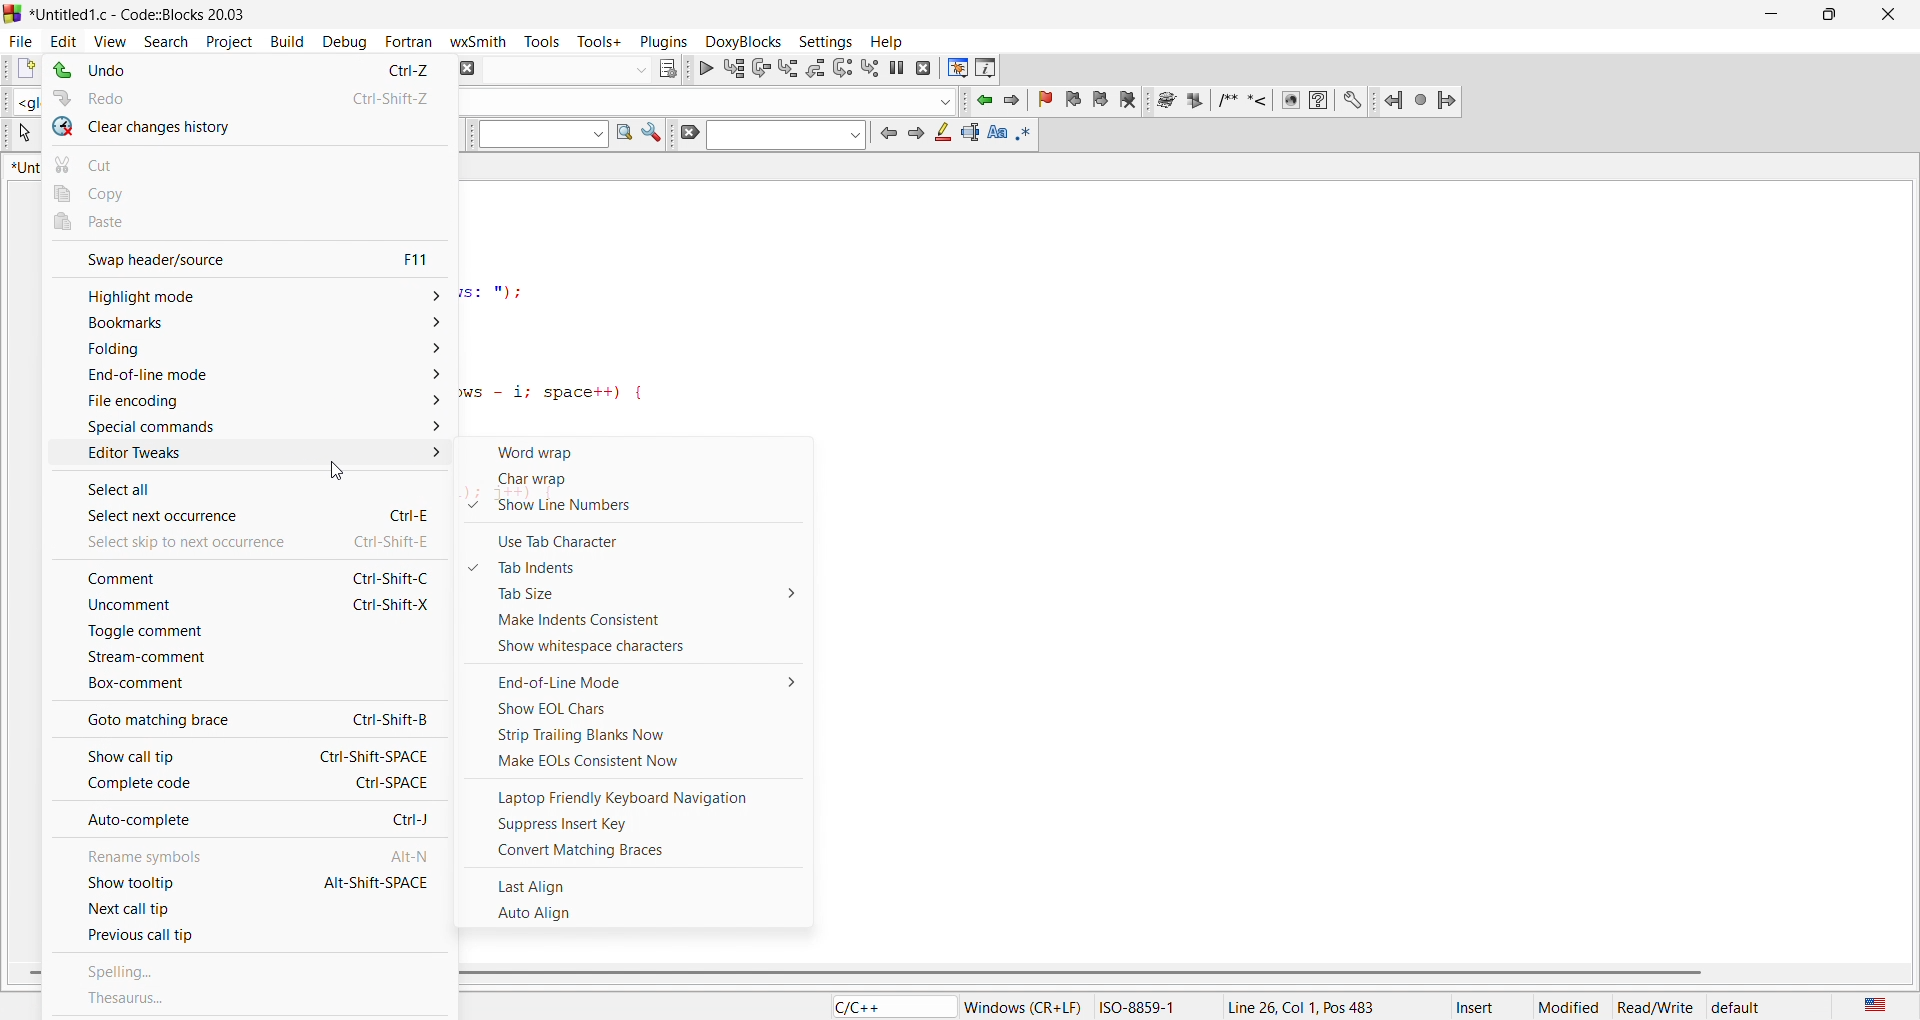 The height and width of the screenshot is (1020, 1920). What do you see at coordinates (825, 37) in the screenshot?
I see `settings` at bounding box center [825, 37].